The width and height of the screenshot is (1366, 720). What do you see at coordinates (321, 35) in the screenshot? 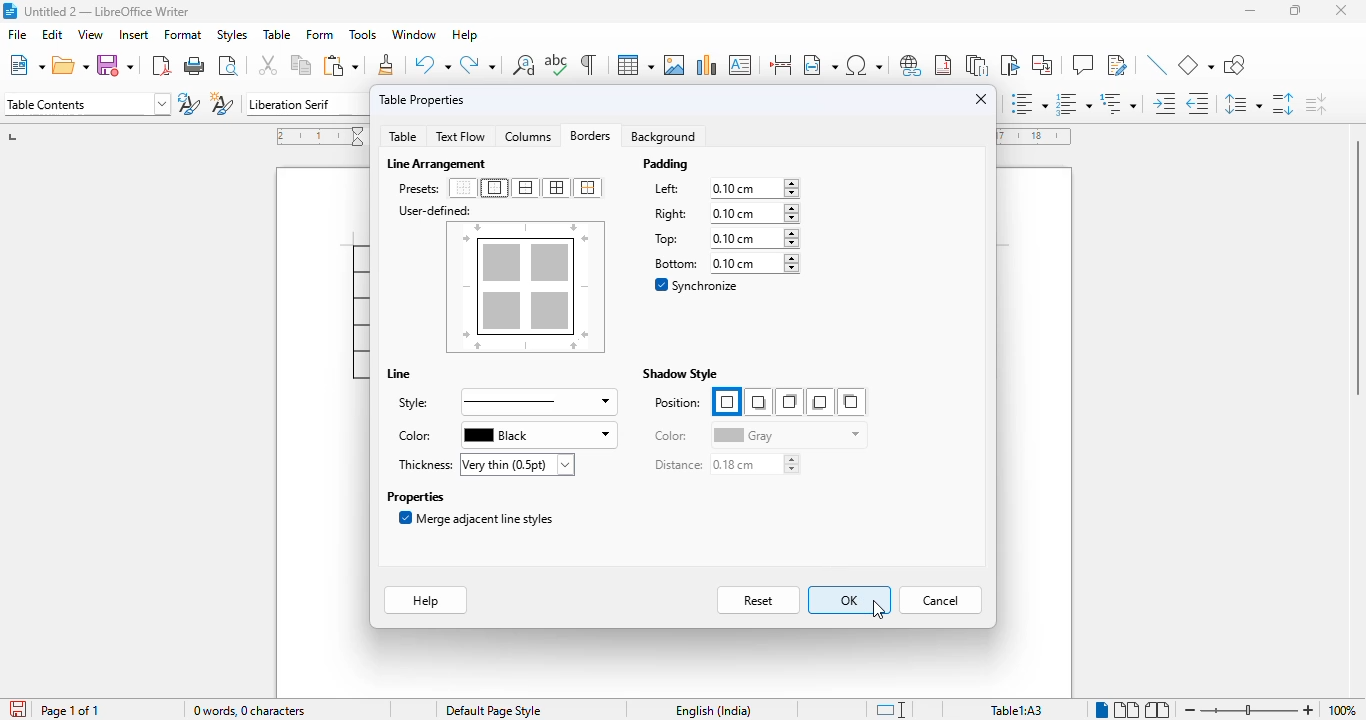
I see `form` at bounding box center [321, 35].